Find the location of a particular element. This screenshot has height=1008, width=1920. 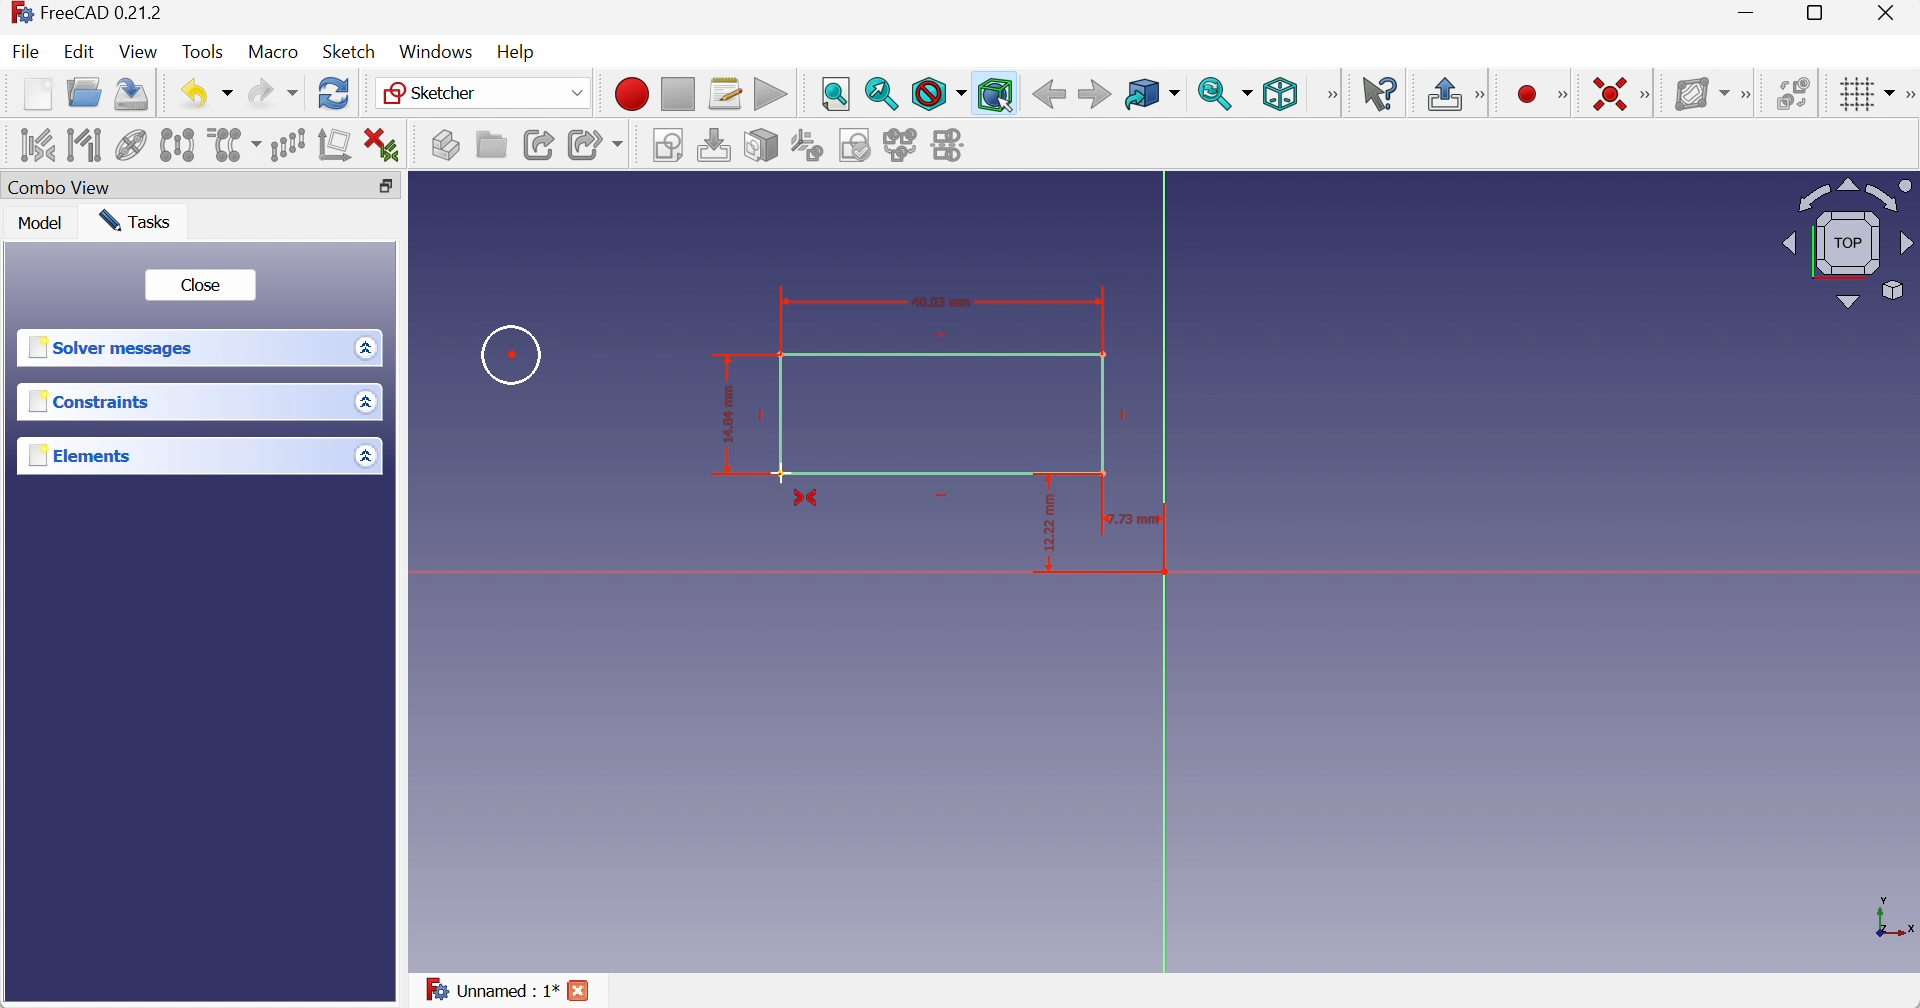

View is located at coordinates (138, 52).